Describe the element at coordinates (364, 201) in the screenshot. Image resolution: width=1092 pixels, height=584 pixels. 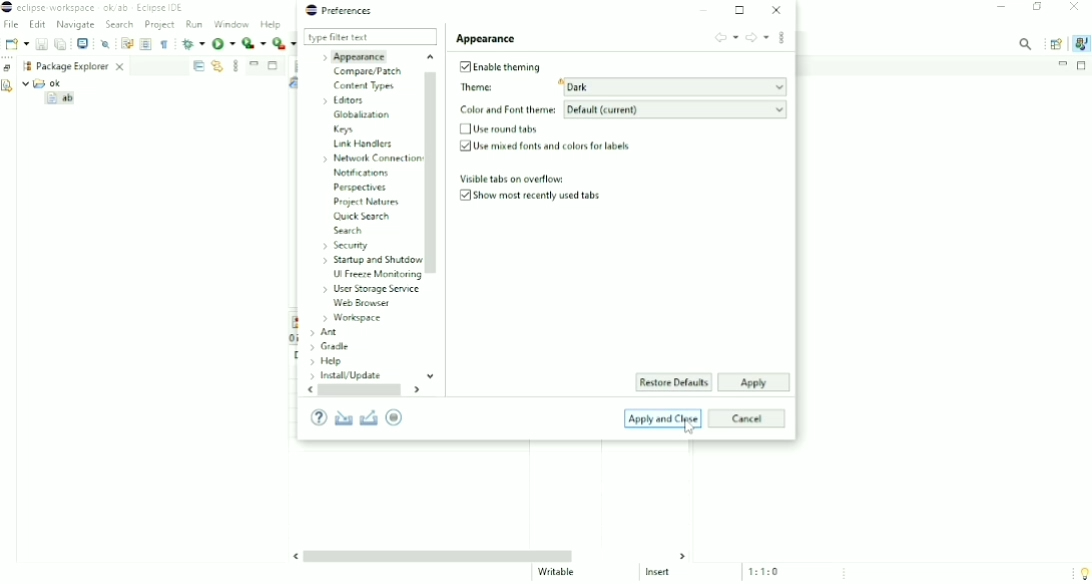
I see `Project Natures` at that location.